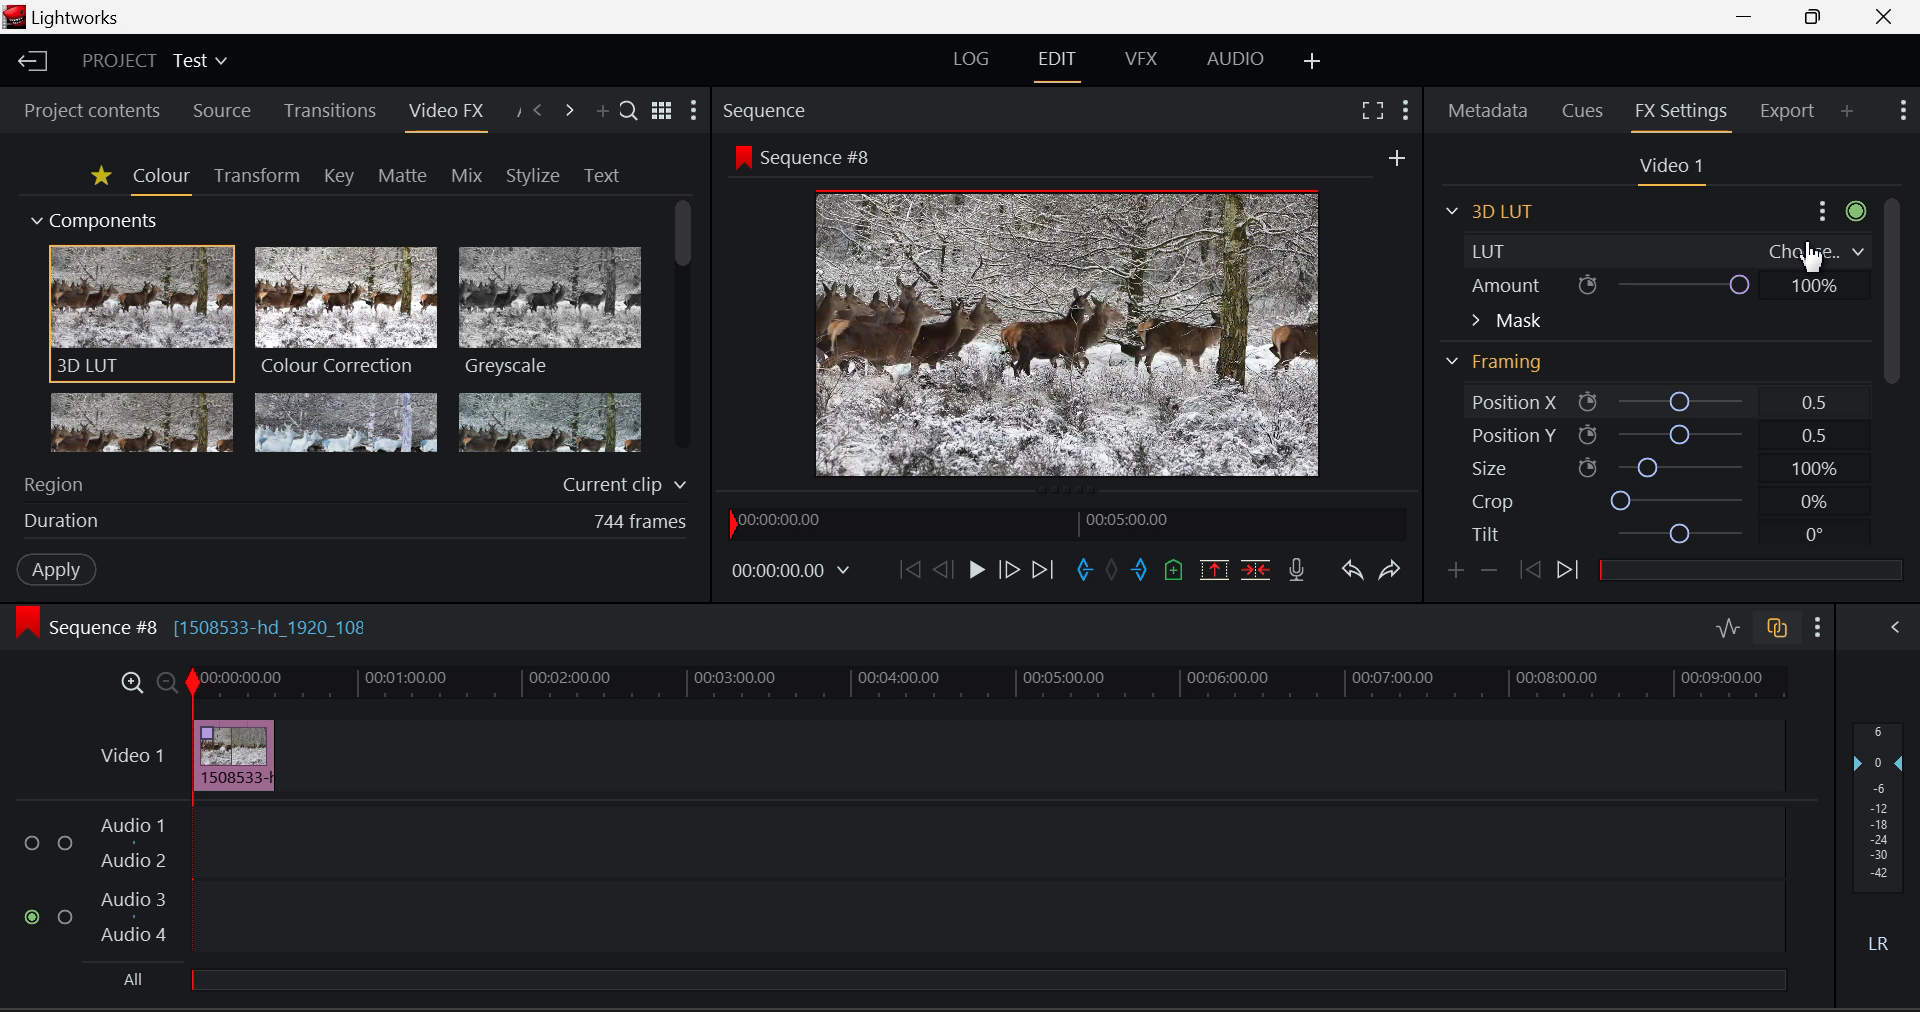 The width and height of the screenshot is (1920, 1012). Describe the element at coordinates (136, 899) in the screenshot. I see `Audio 3` at that location.